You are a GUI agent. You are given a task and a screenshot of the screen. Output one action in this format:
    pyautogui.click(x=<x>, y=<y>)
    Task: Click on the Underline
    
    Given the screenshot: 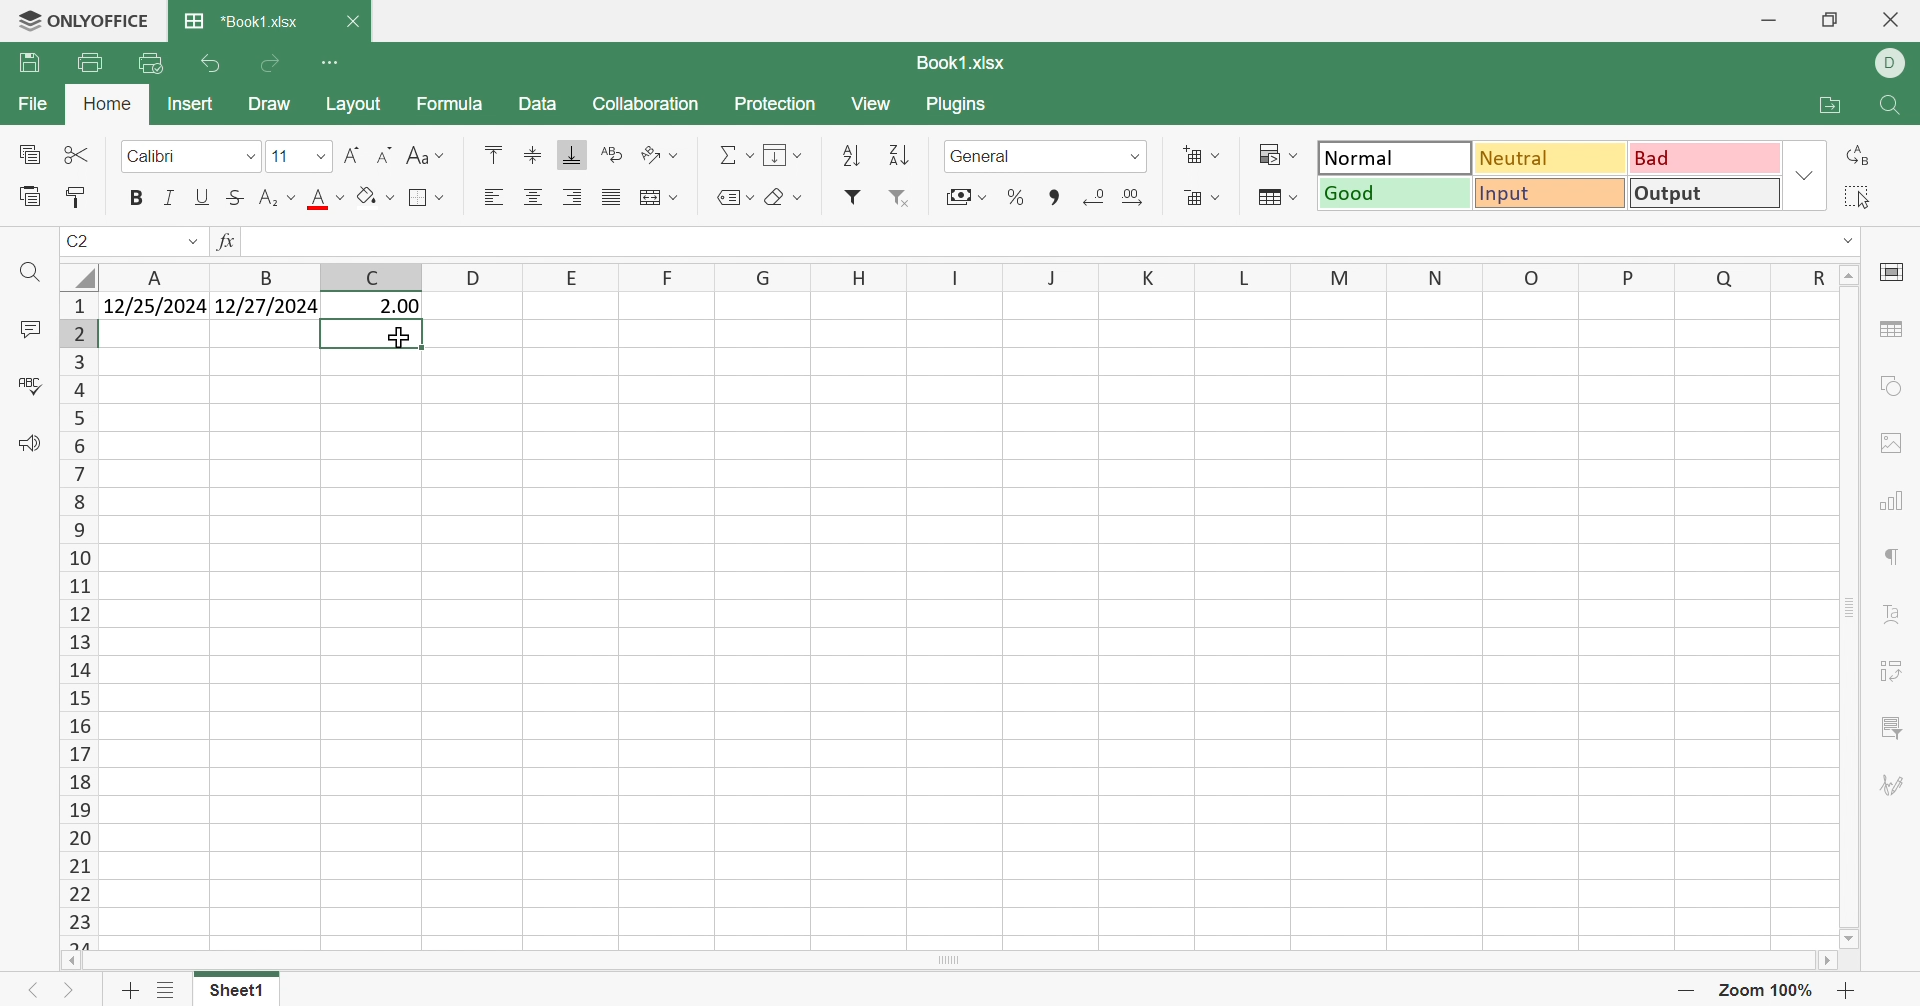 What is the action you would take?
    pyautogui.click(x=202, y=196)
    